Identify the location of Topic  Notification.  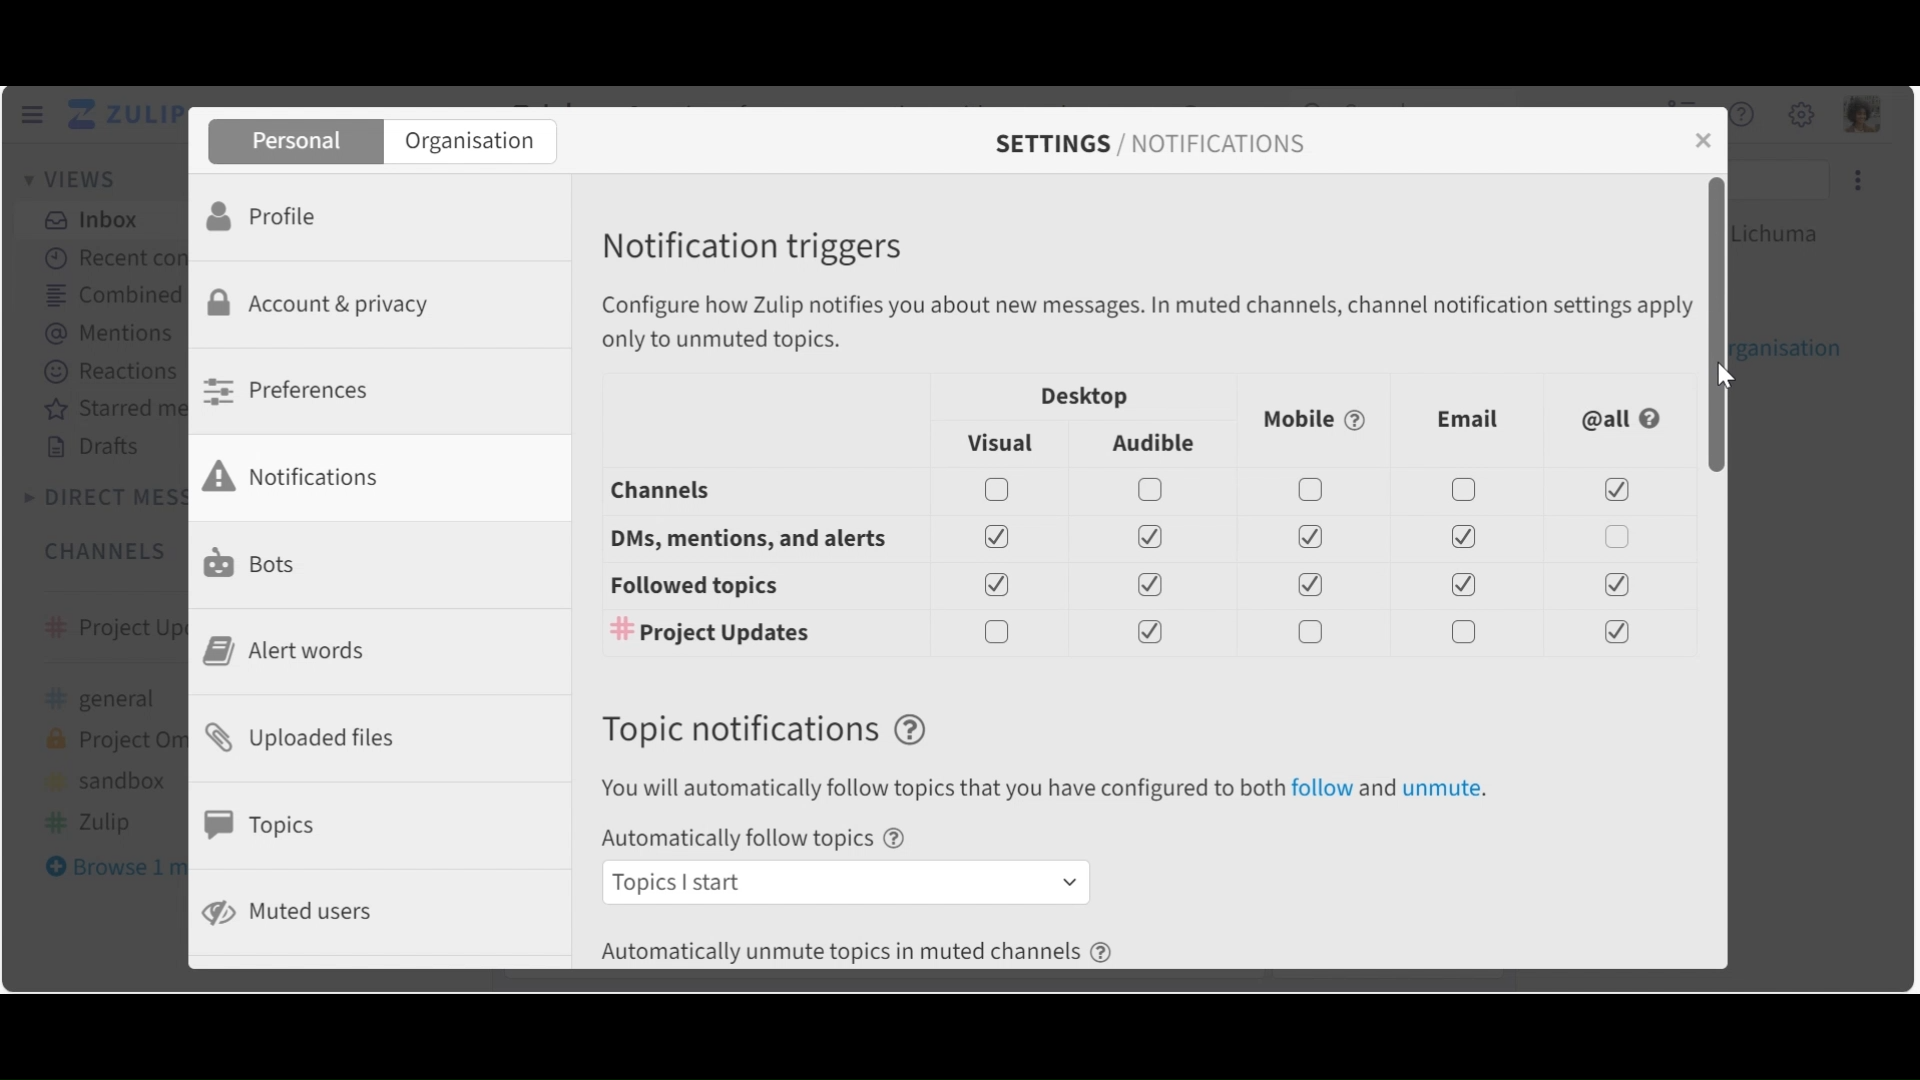
(769, 732).